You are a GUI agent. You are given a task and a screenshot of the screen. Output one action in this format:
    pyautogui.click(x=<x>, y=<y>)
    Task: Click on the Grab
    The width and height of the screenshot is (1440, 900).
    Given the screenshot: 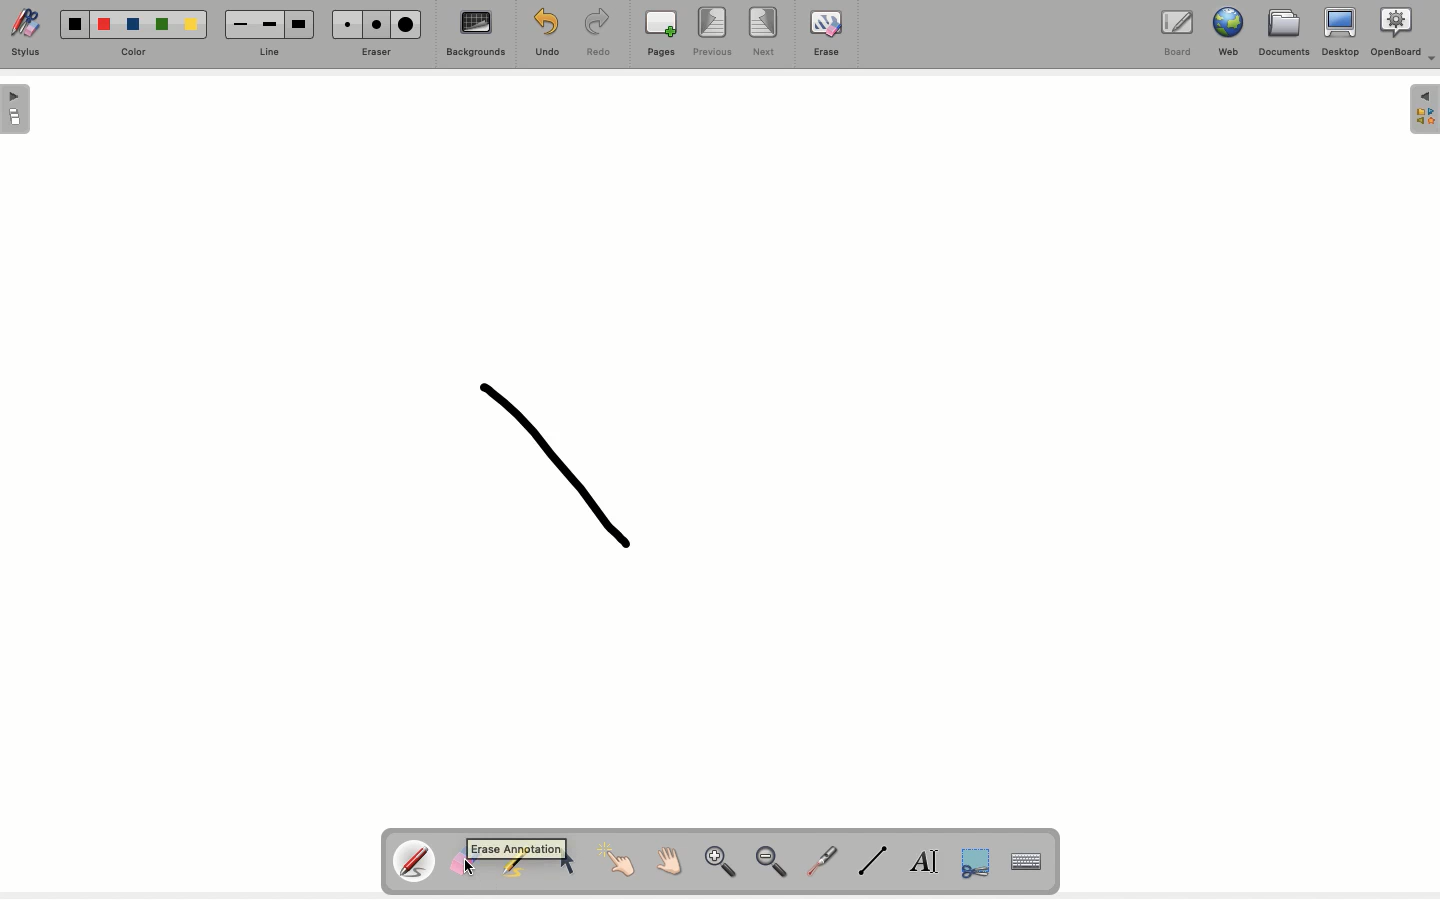 What is the action you would take?
    pyautogui.click(x=667, y=862)
    